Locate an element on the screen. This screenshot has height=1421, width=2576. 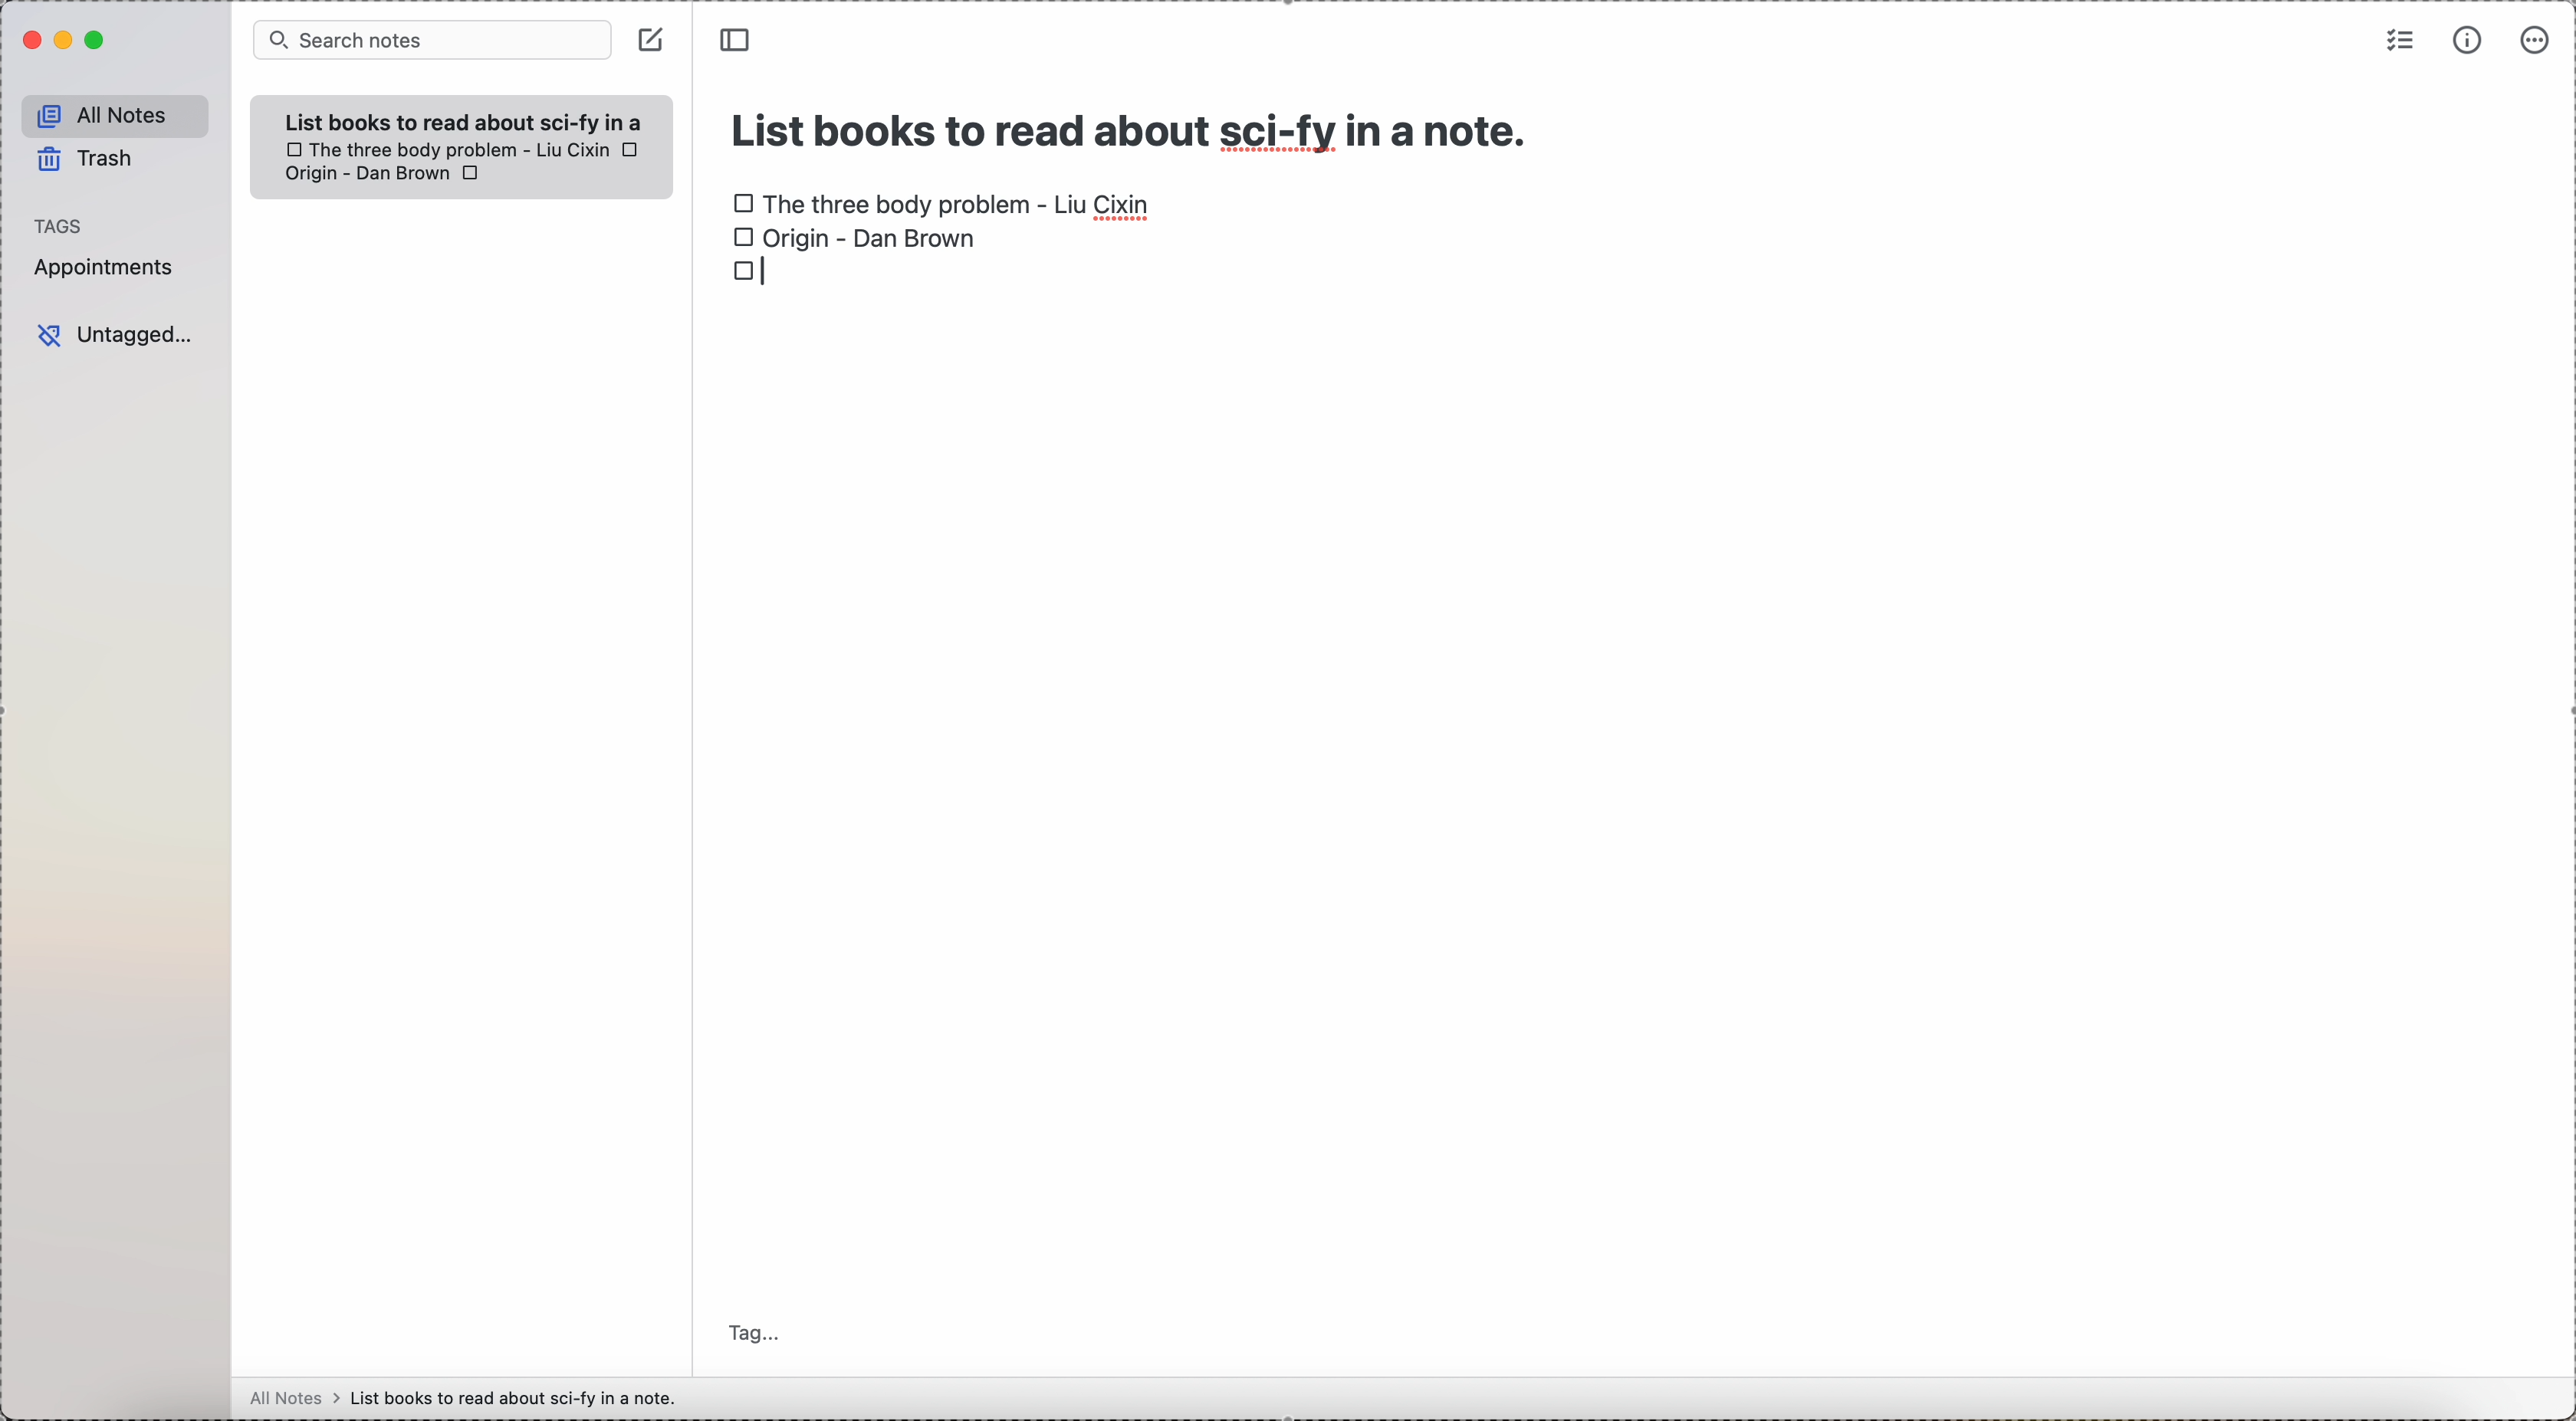
Origin - Dan Brown is located at coordinates (366, 175).